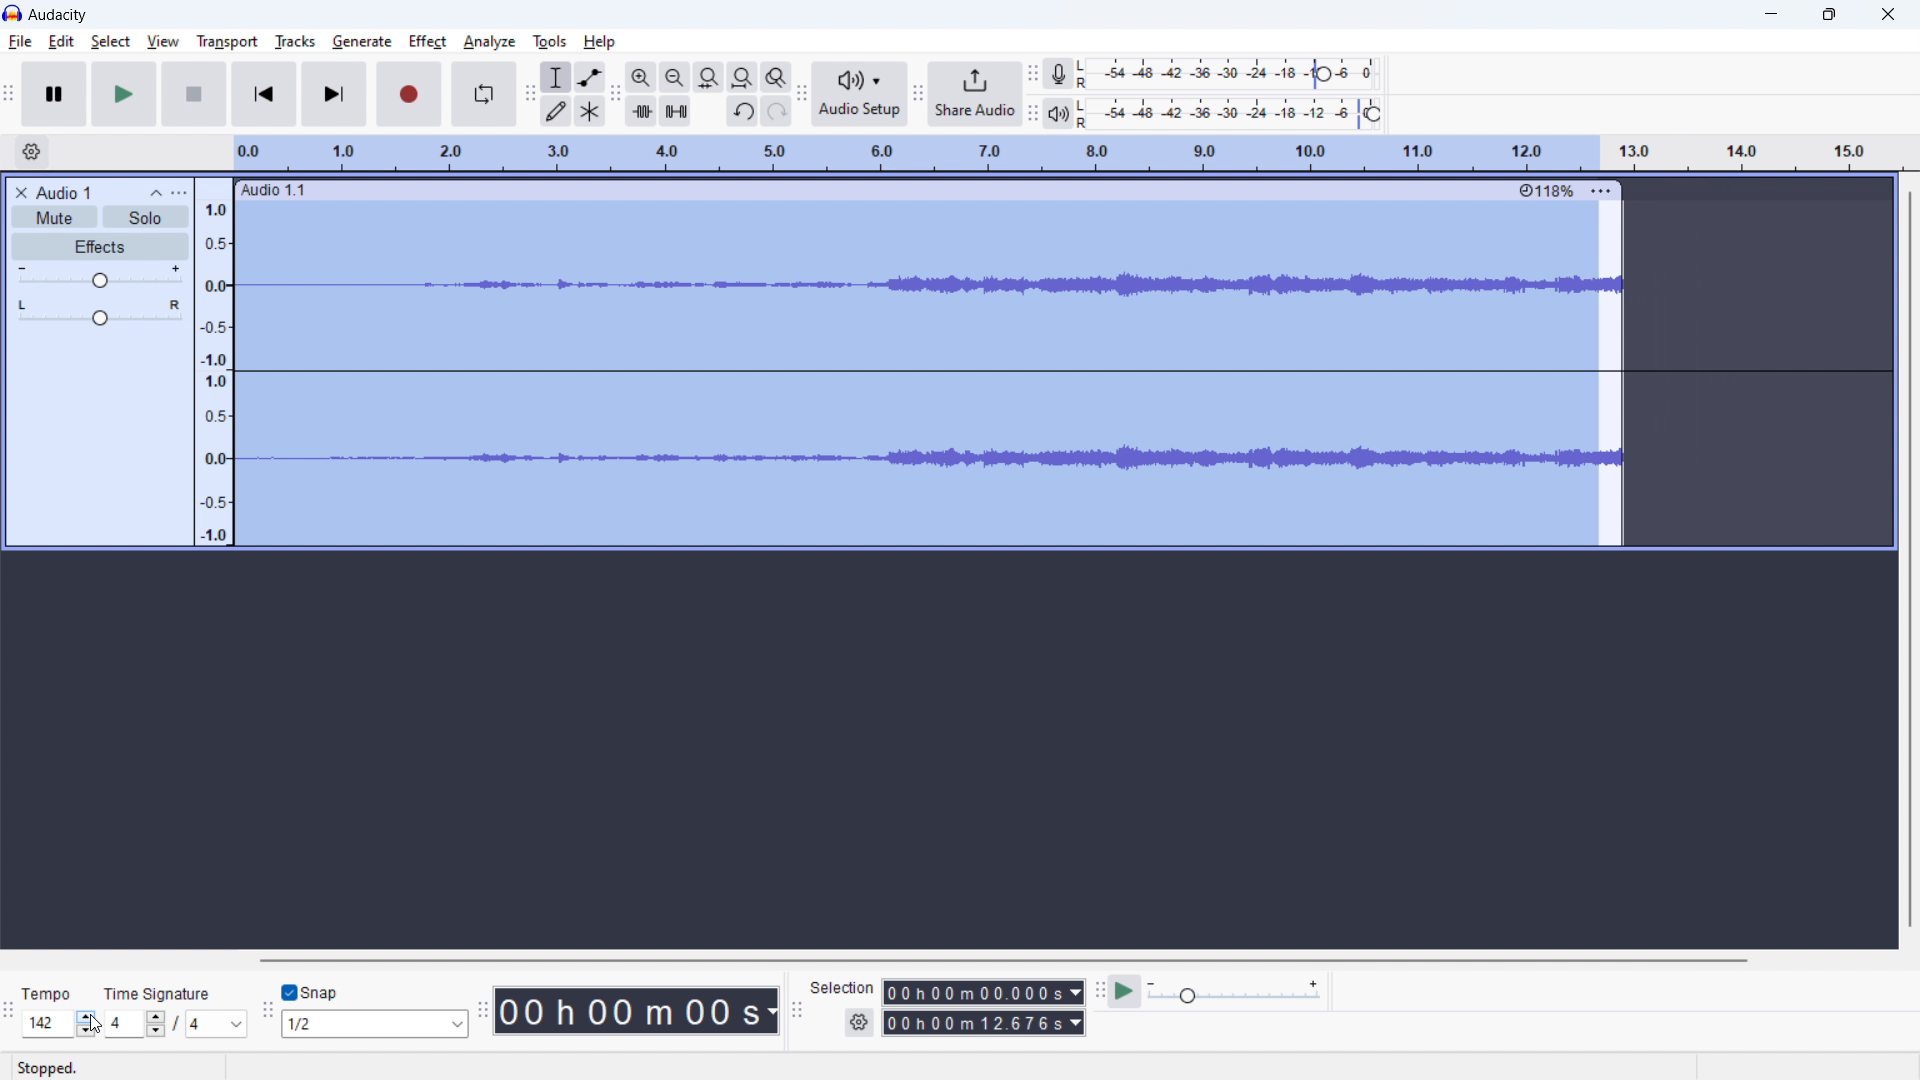 The image size is (1920, 1080). I want to click on timeline, so click(1064, 153).